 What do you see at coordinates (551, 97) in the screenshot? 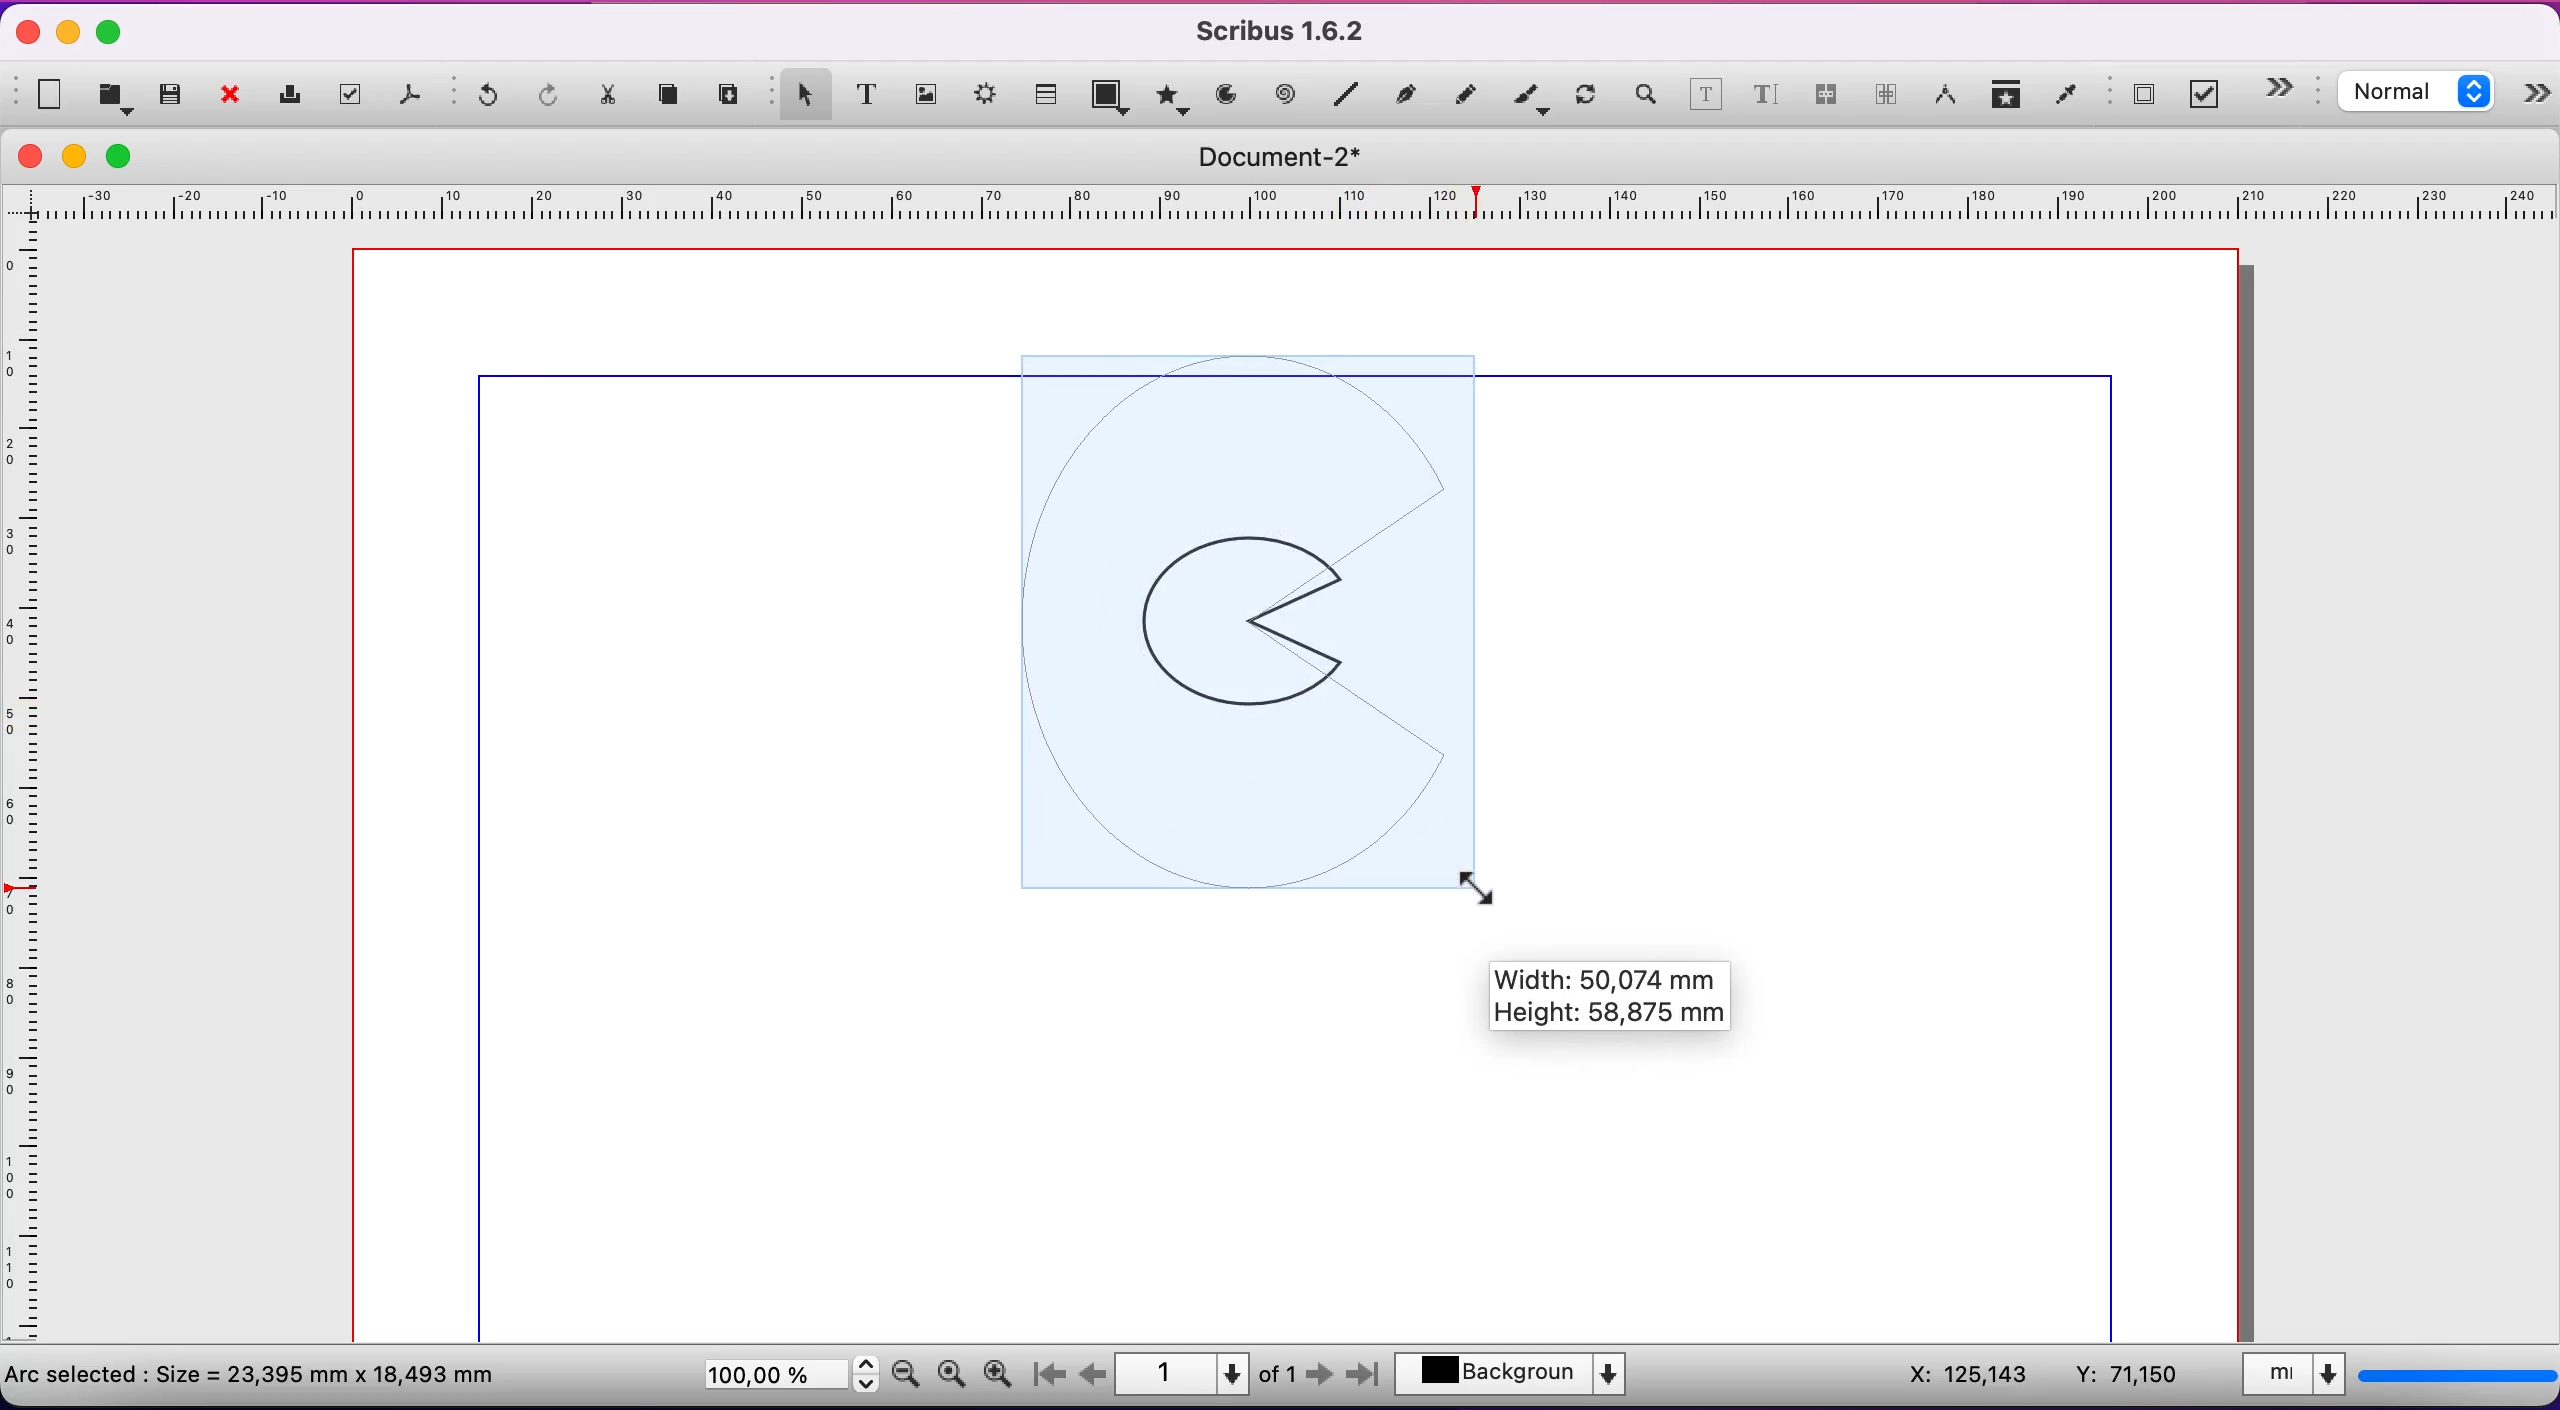
I see `redo` at bounding box center [551, 97].